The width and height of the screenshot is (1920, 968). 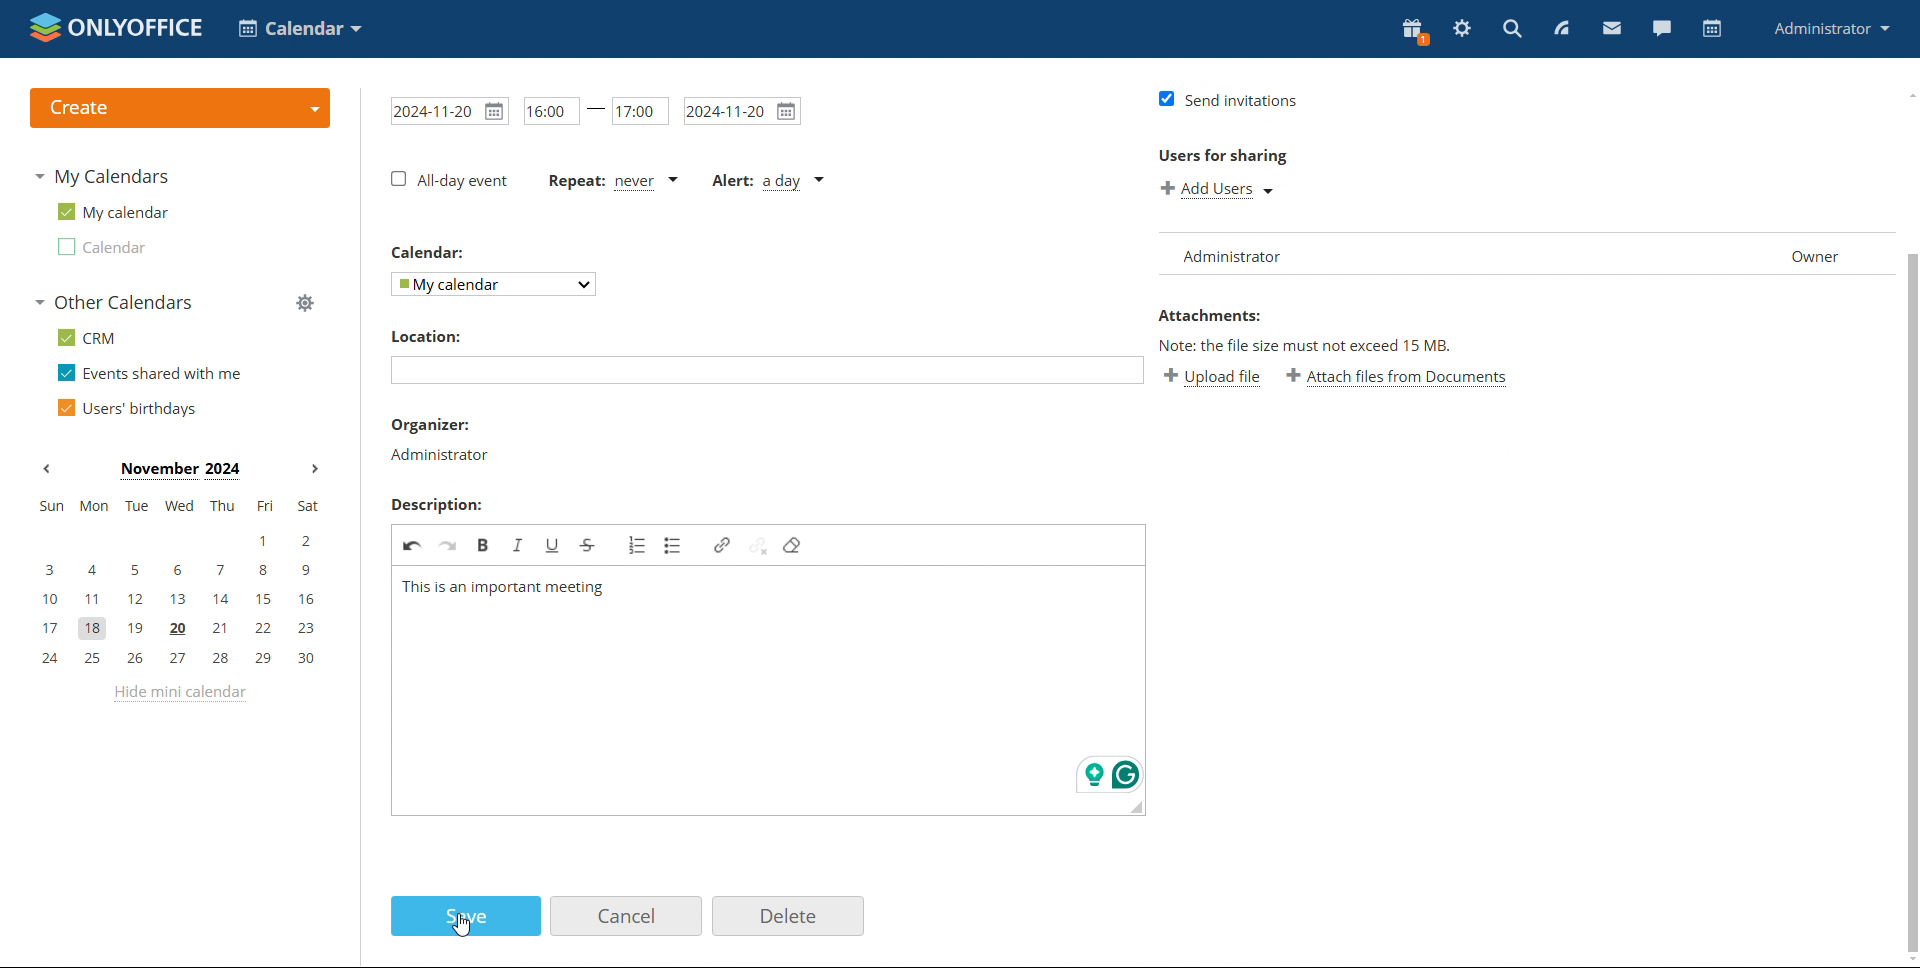 I want to click on Insert or remove numbered list, so click(x=638, y=545).